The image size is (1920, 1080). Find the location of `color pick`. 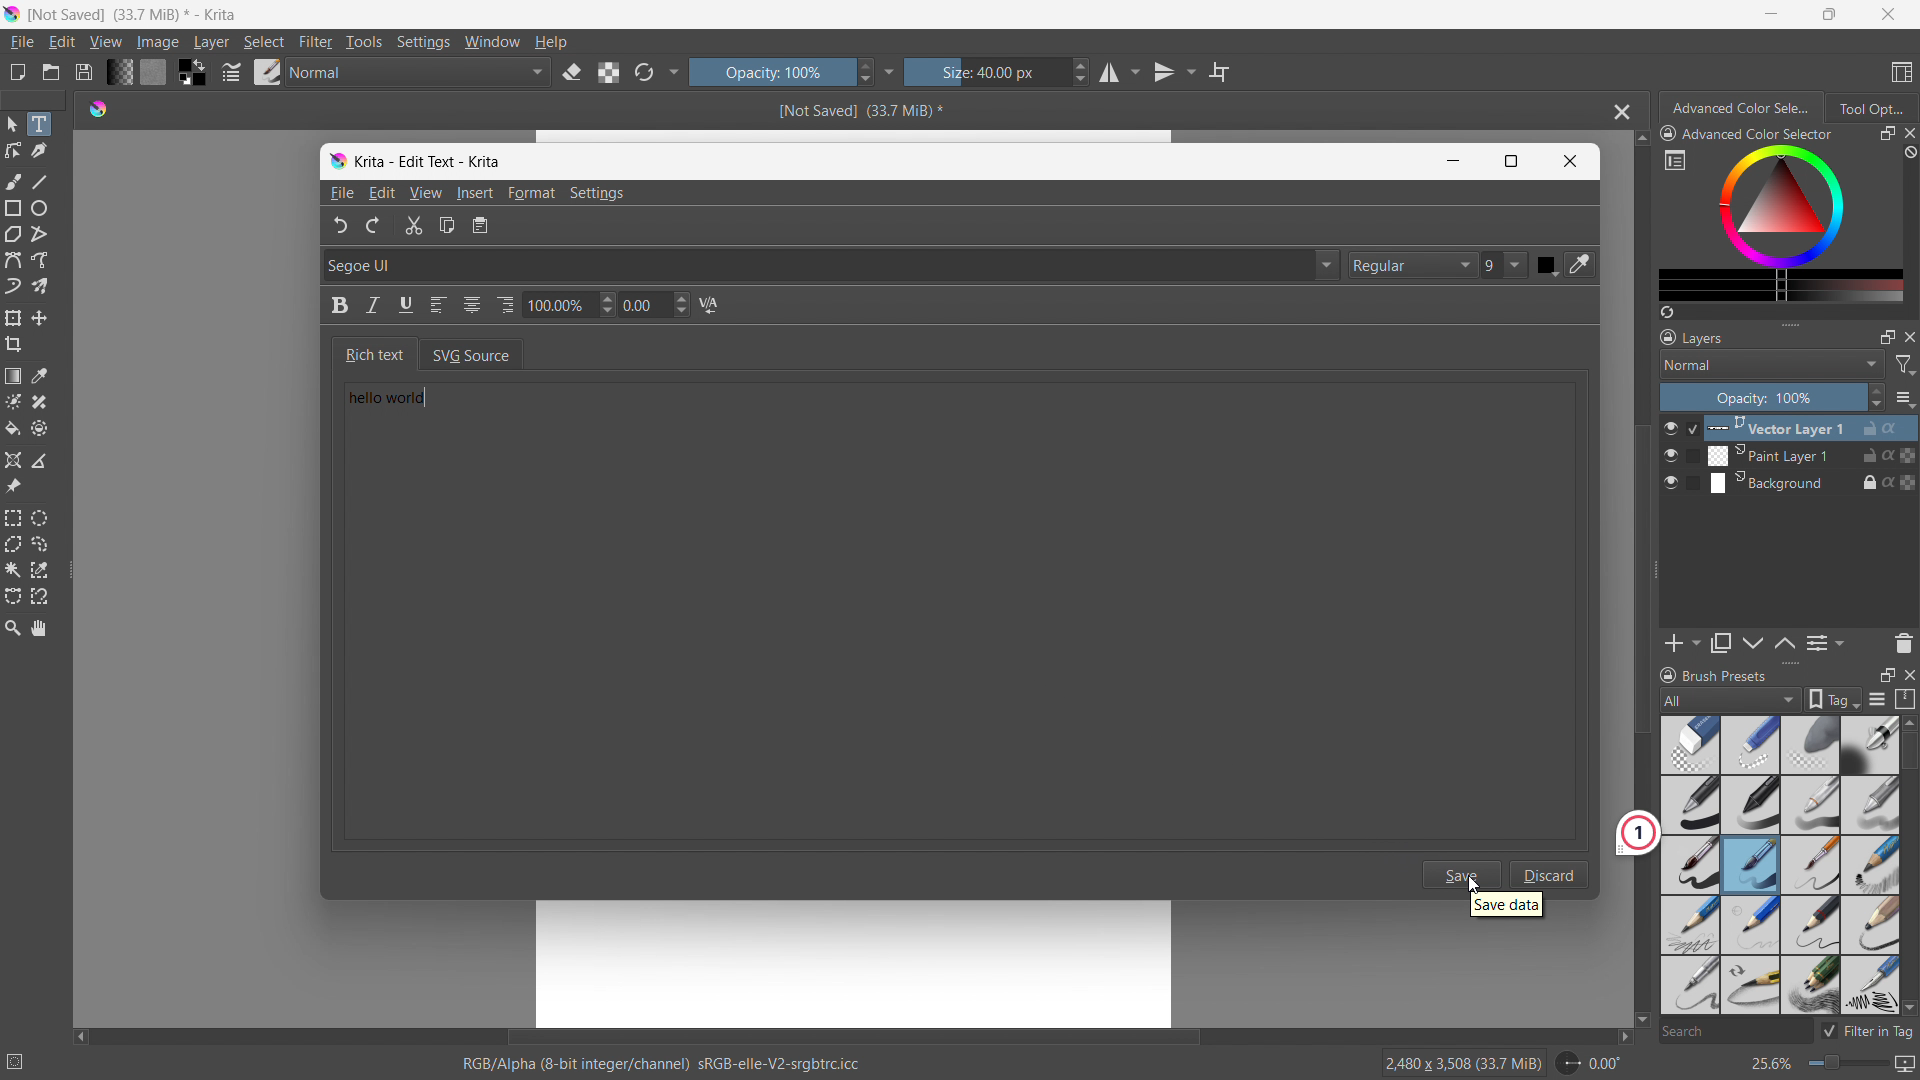

color pick is located at coordinates (1583, 265).